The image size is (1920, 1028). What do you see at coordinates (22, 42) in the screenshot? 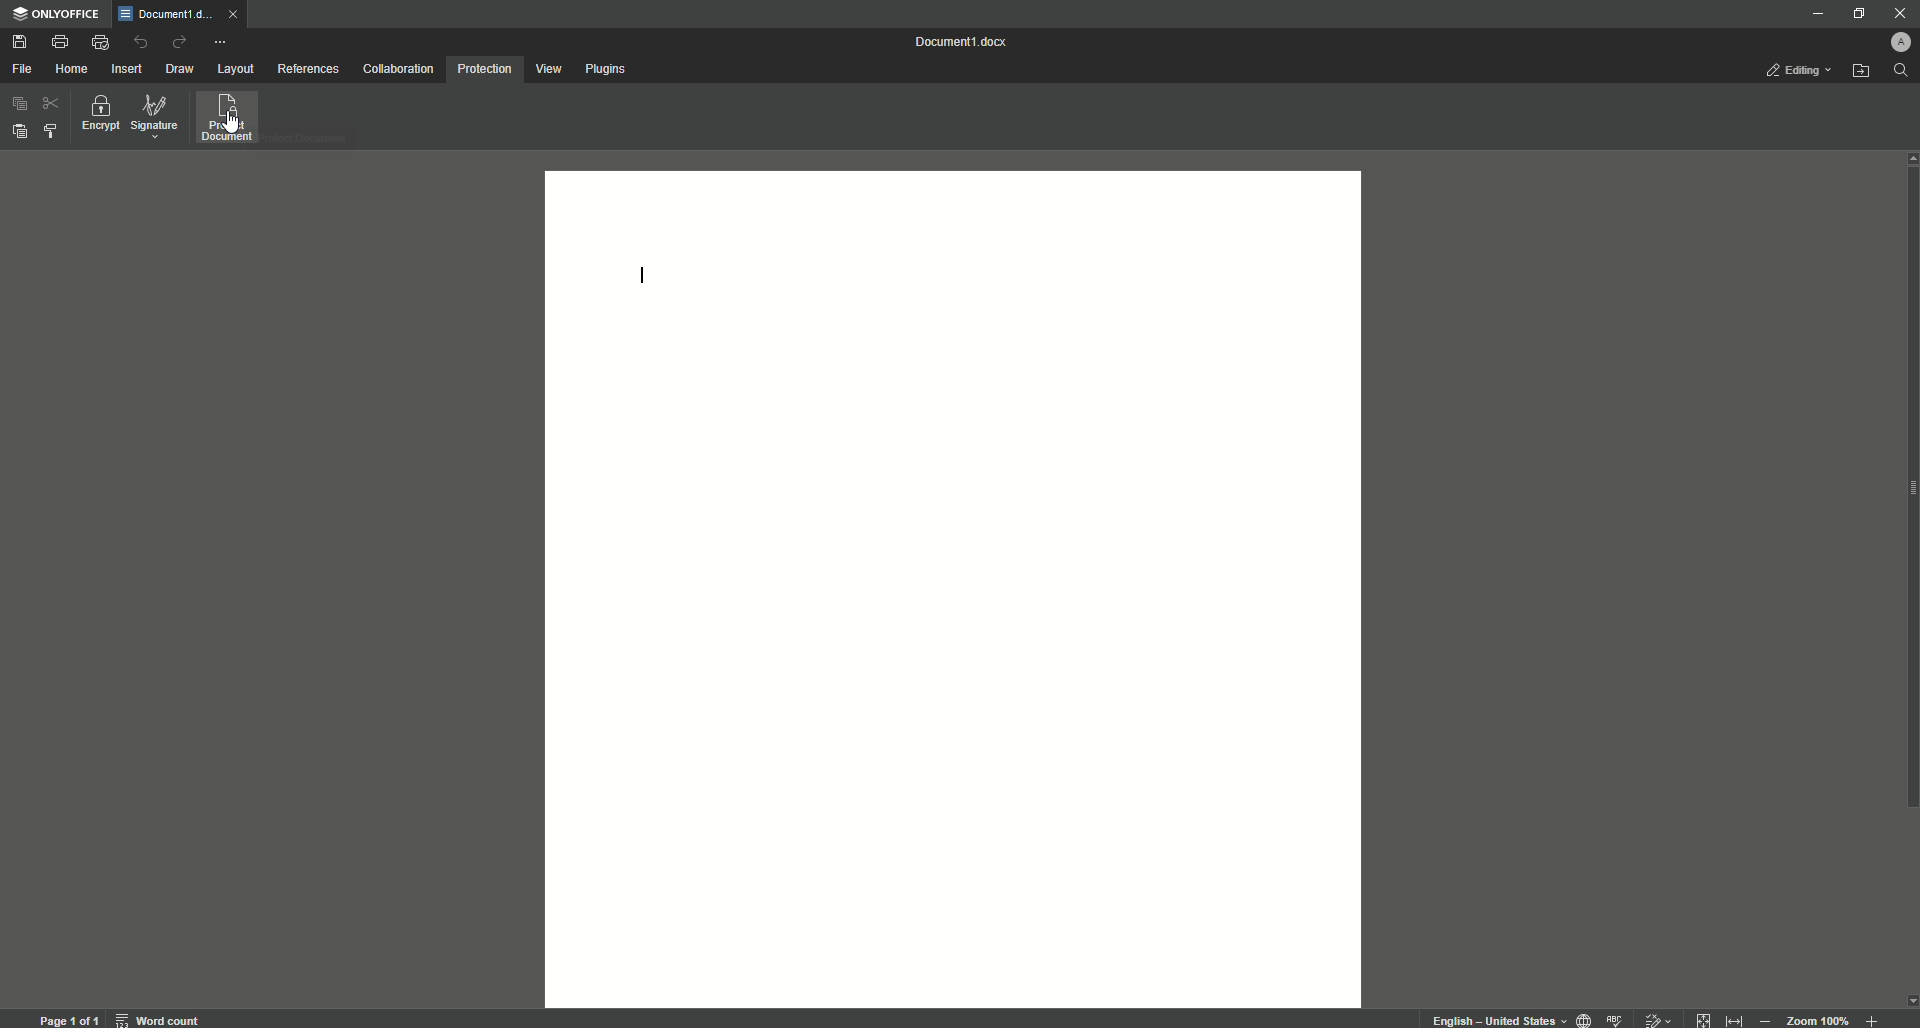
I see `Save` at bounding box center [22, 42].